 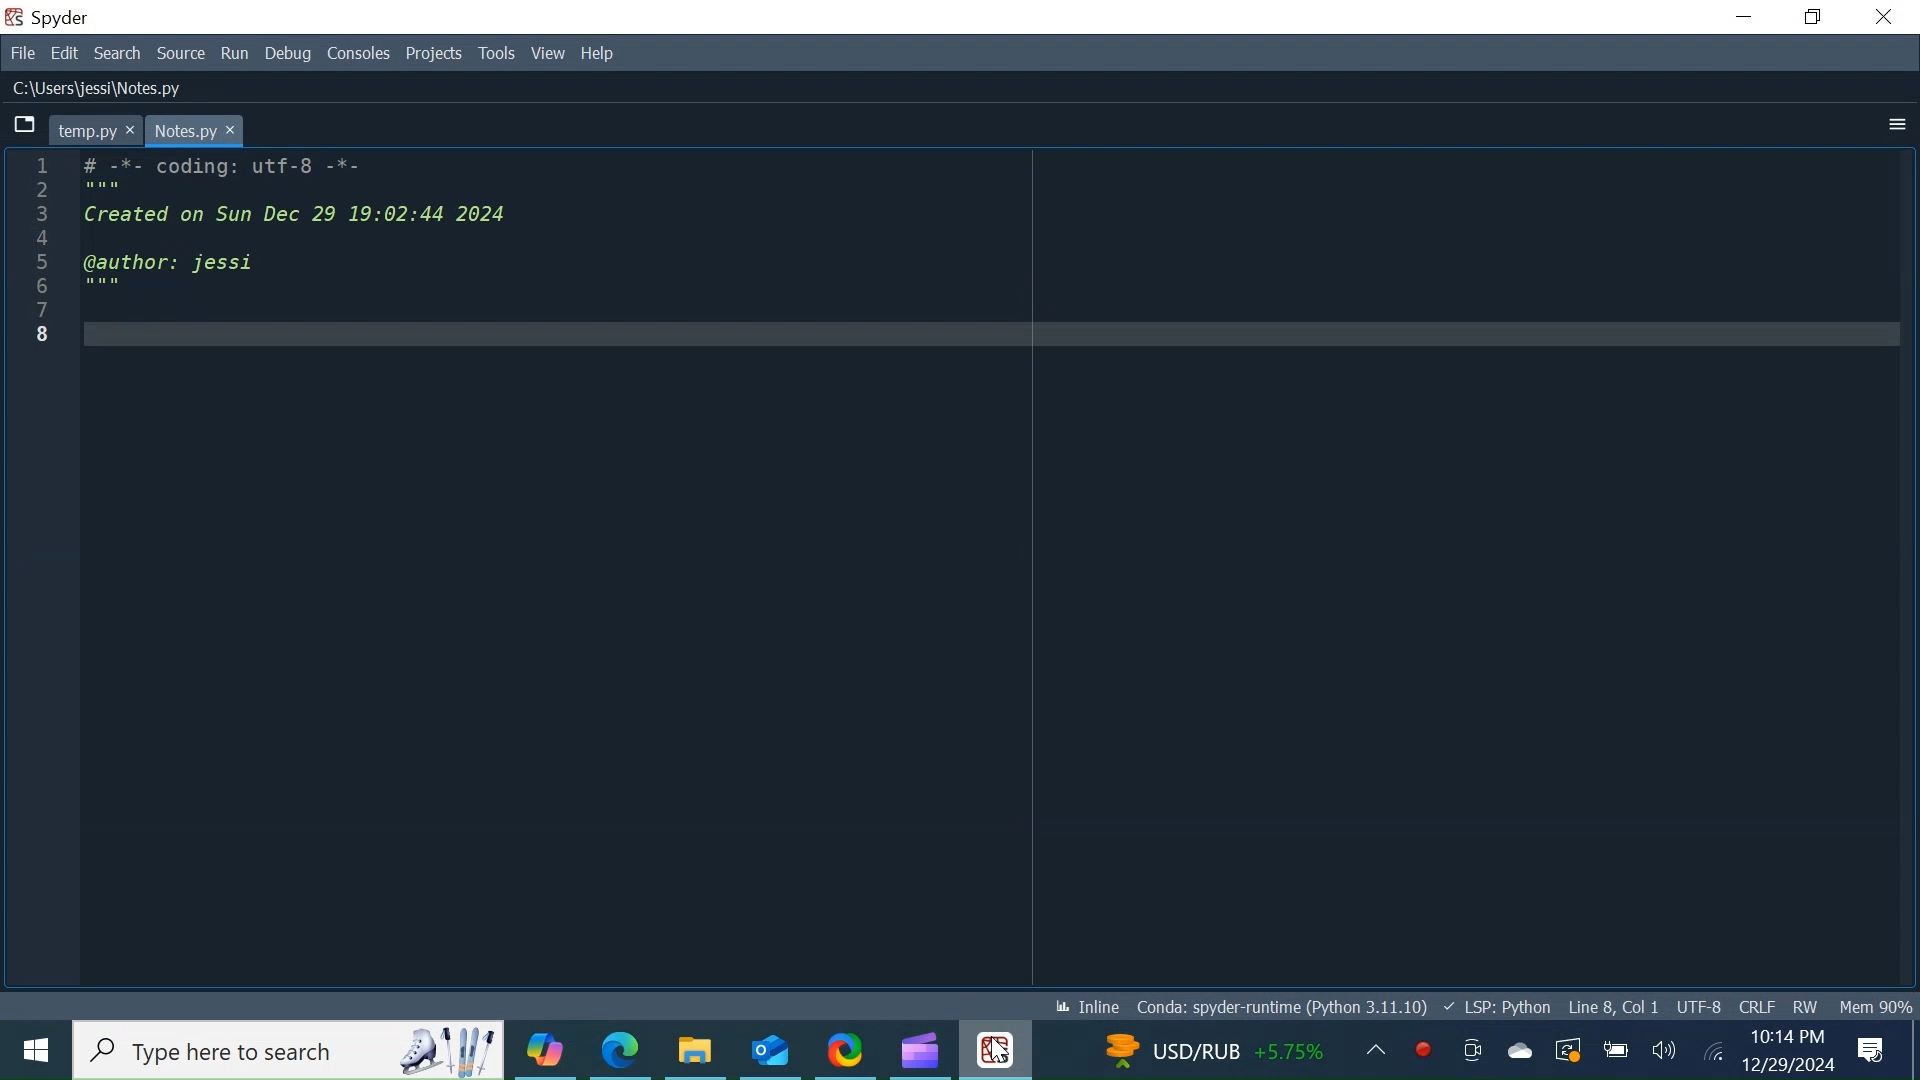 What do you see at coordinates (289, 1050) in the screenshot?
I see `Search` at bounding box center [289, 1050].